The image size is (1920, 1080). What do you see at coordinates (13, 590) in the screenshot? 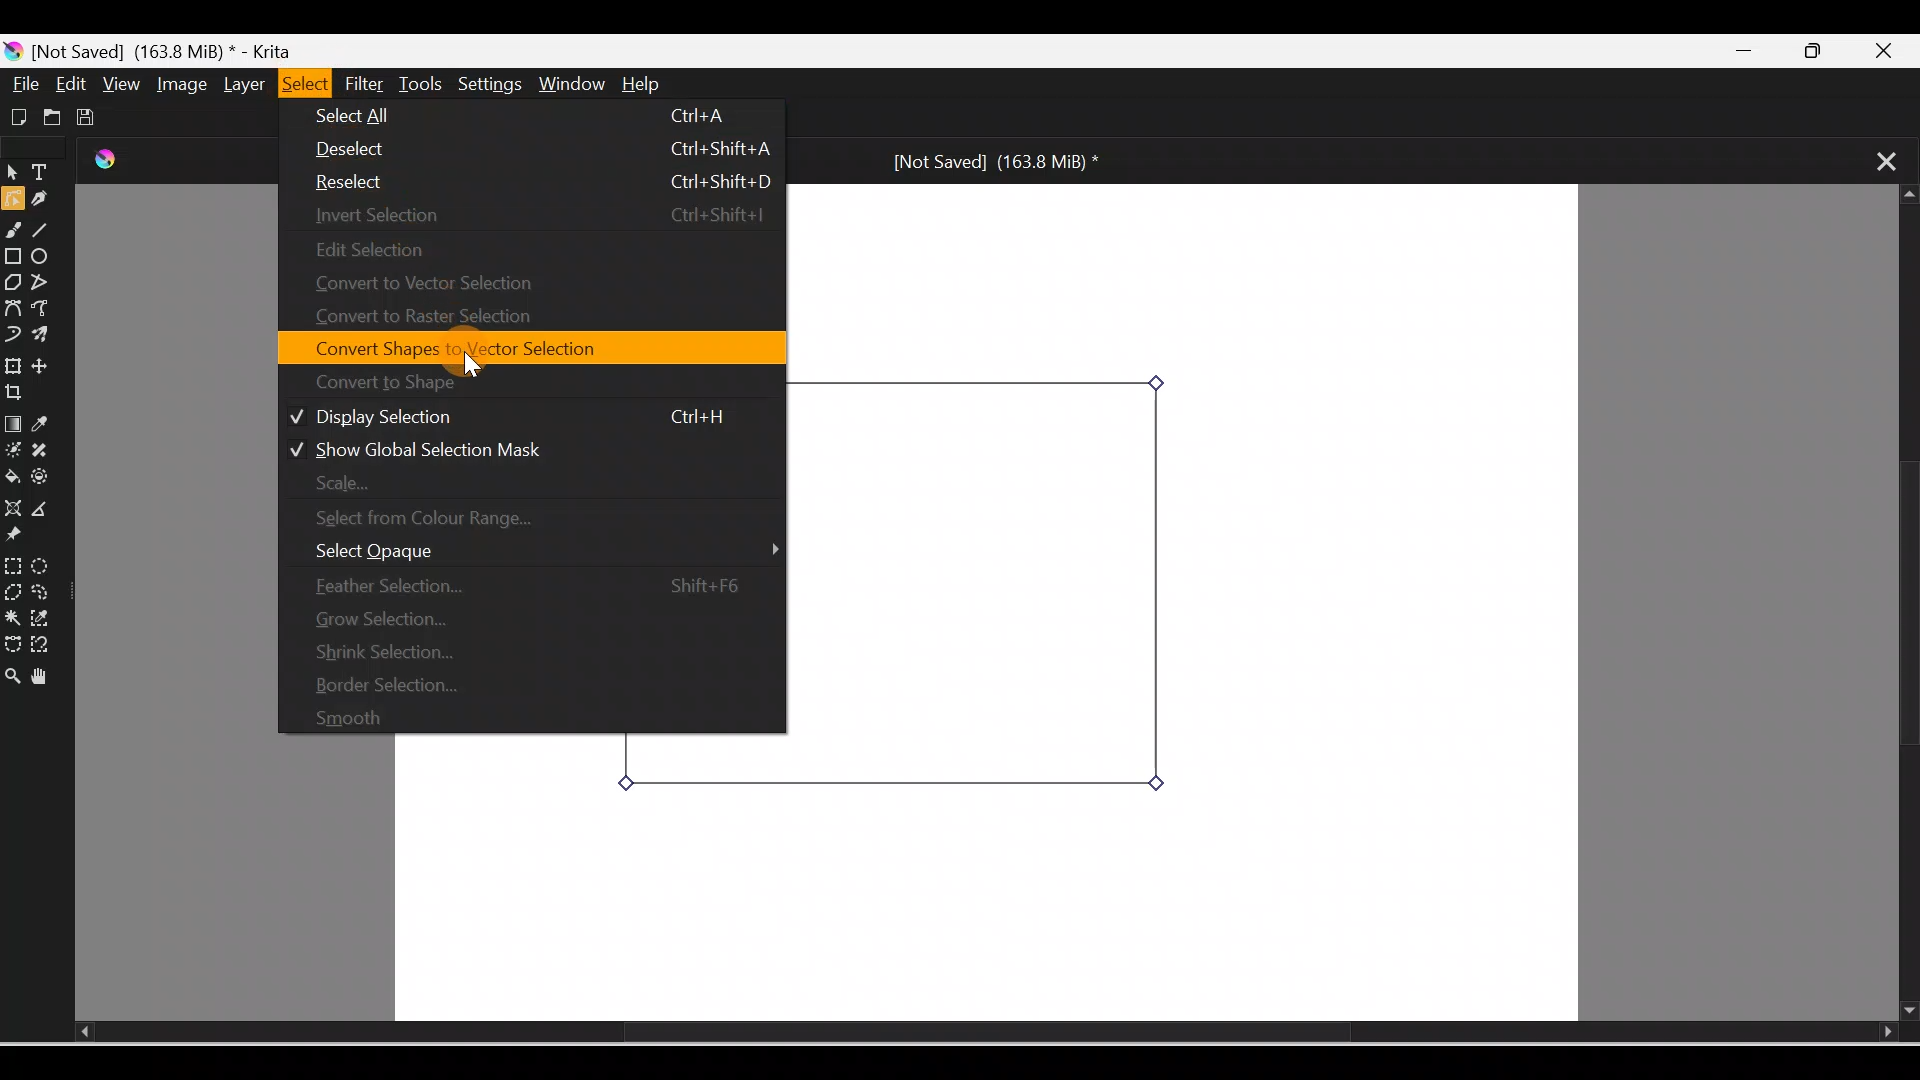
I see `Polygonal selection tool` at bounding box center [13, 590].